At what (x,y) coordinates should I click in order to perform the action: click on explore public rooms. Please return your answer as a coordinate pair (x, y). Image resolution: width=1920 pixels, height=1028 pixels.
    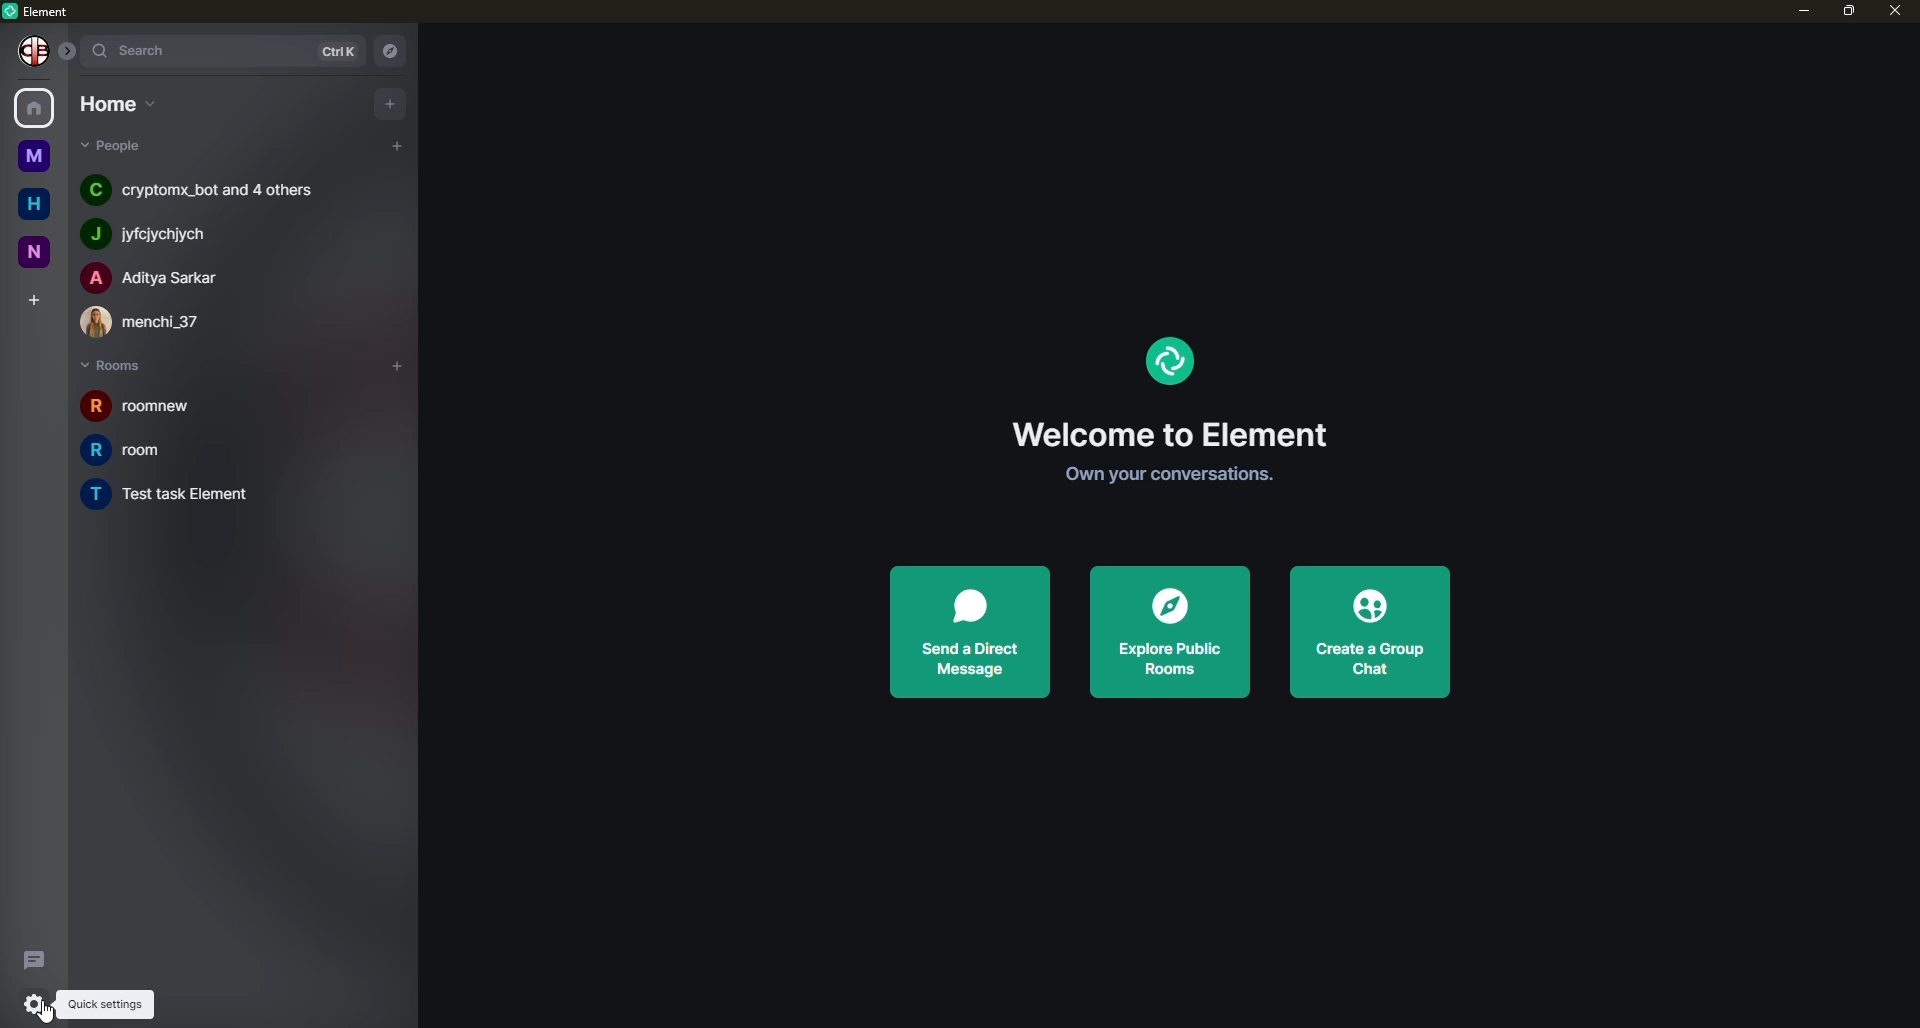
    Looking at the image, I should click on (1166, 634).